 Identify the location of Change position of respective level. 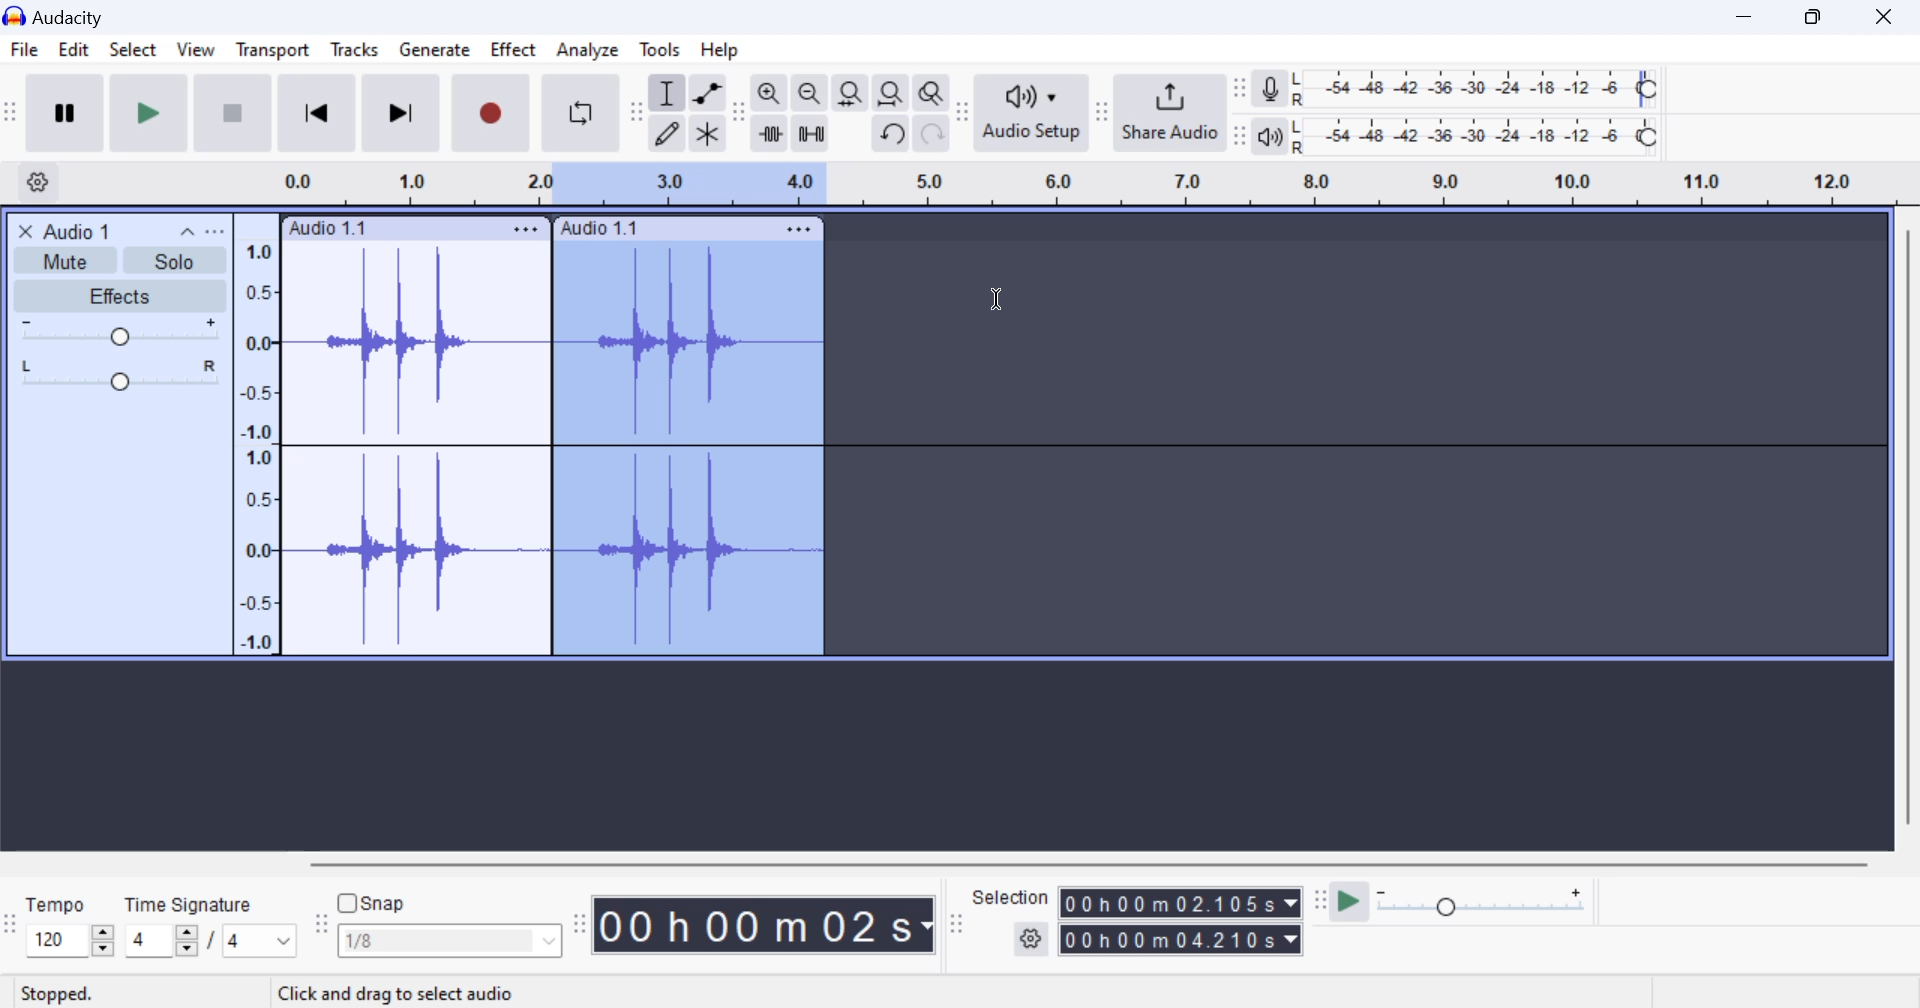
(1241, 112).